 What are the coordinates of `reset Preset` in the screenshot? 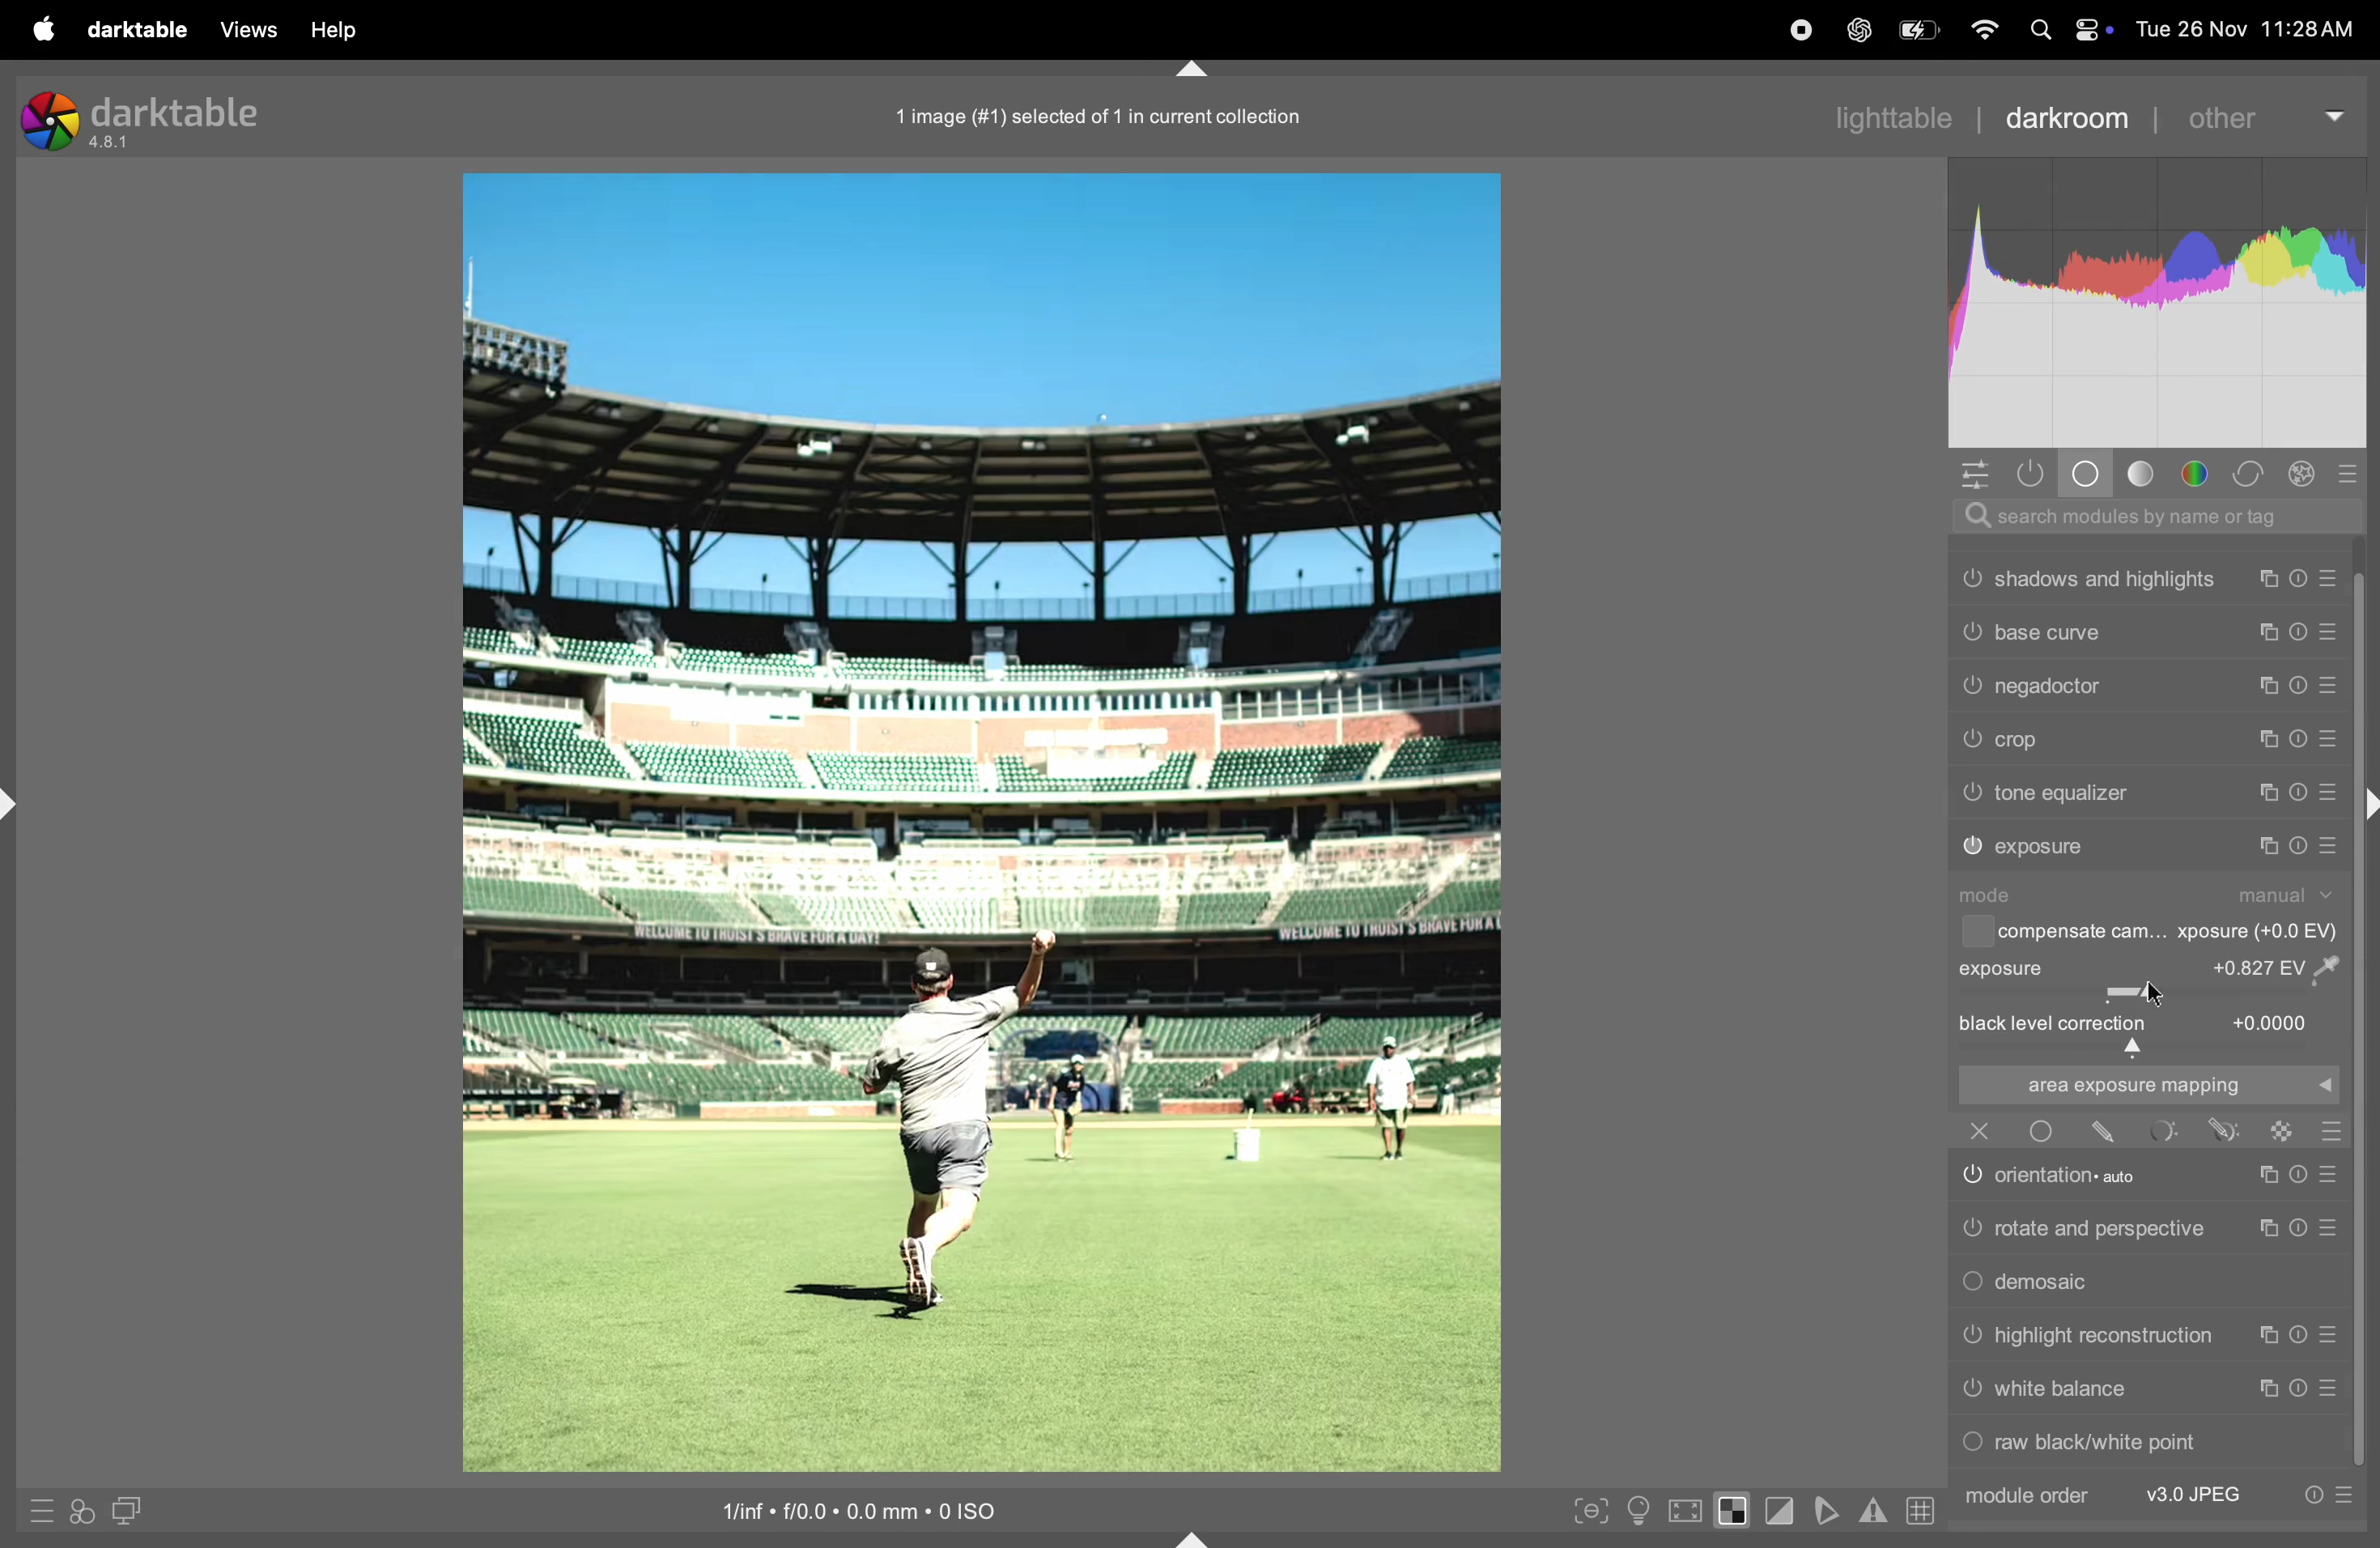 It's located at (2296, 1175).